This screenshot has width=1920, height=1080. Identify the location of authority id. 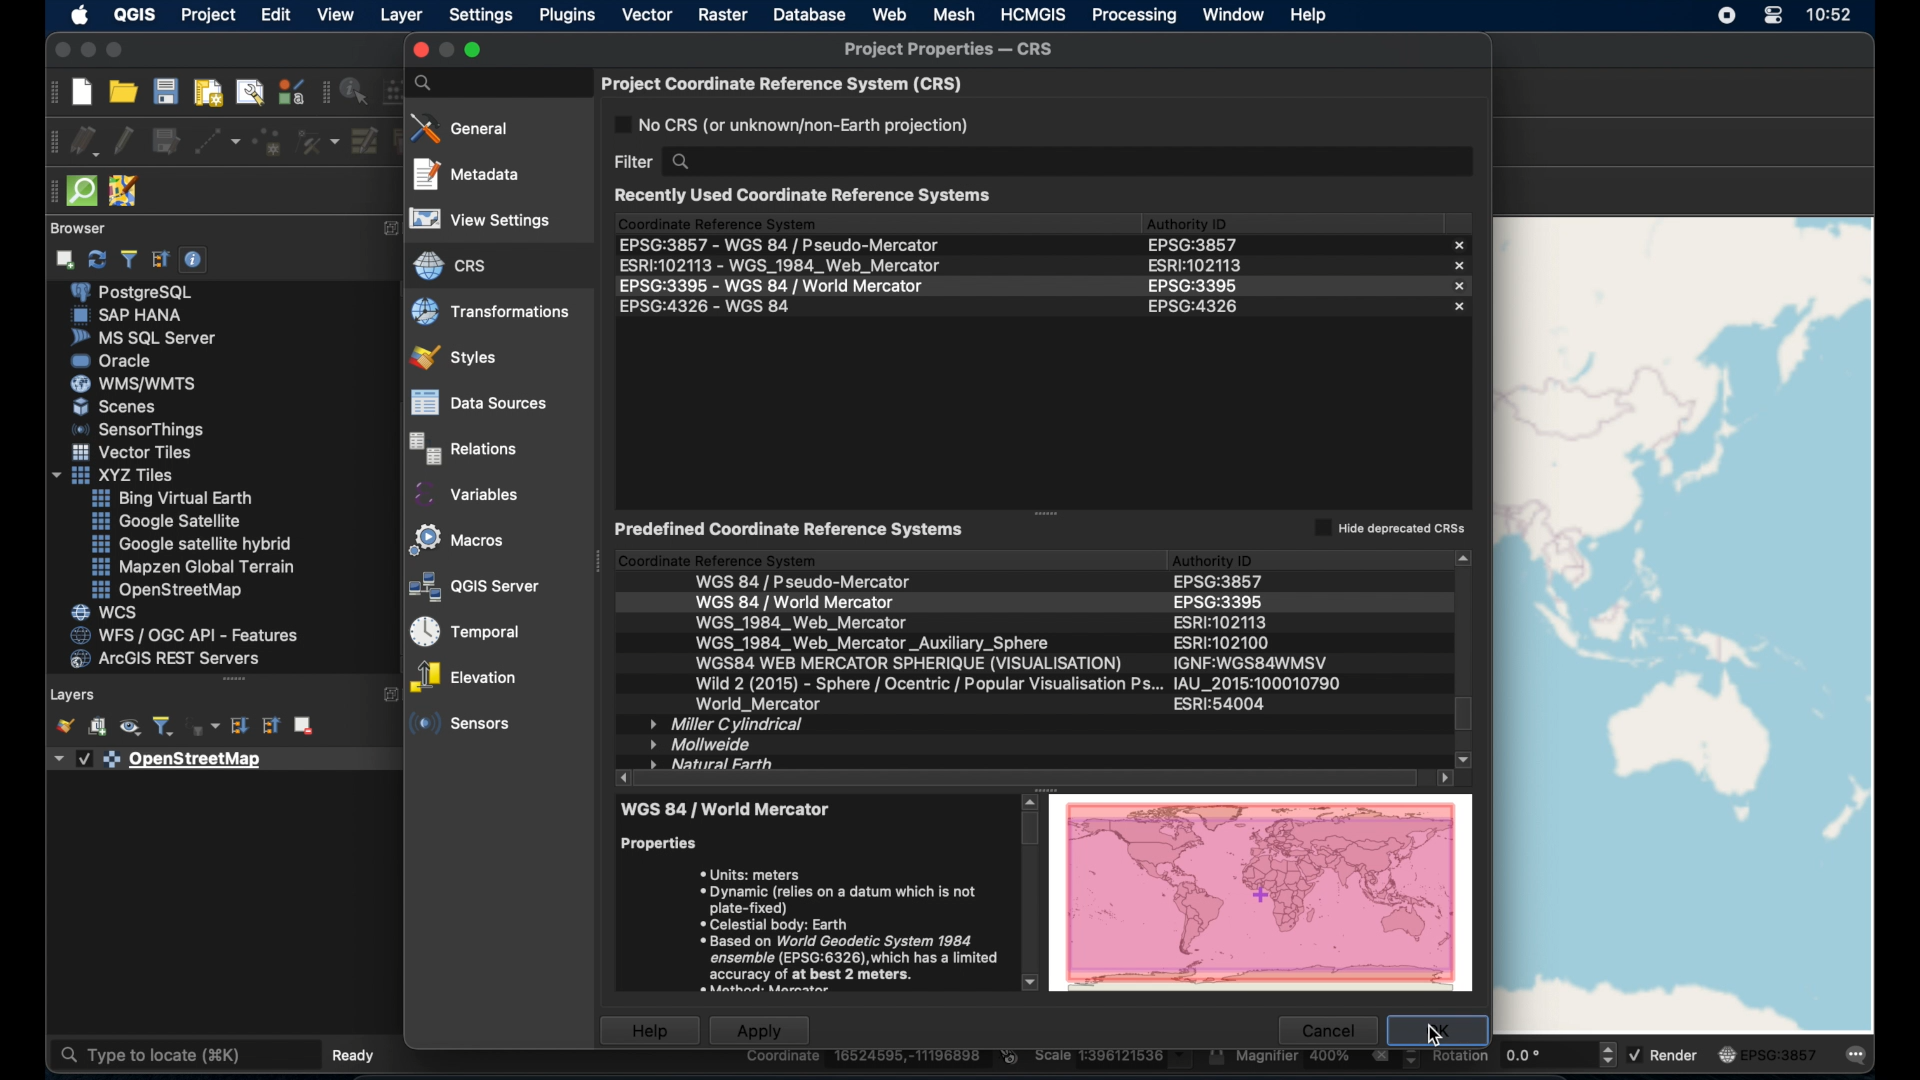
(1219, 623).